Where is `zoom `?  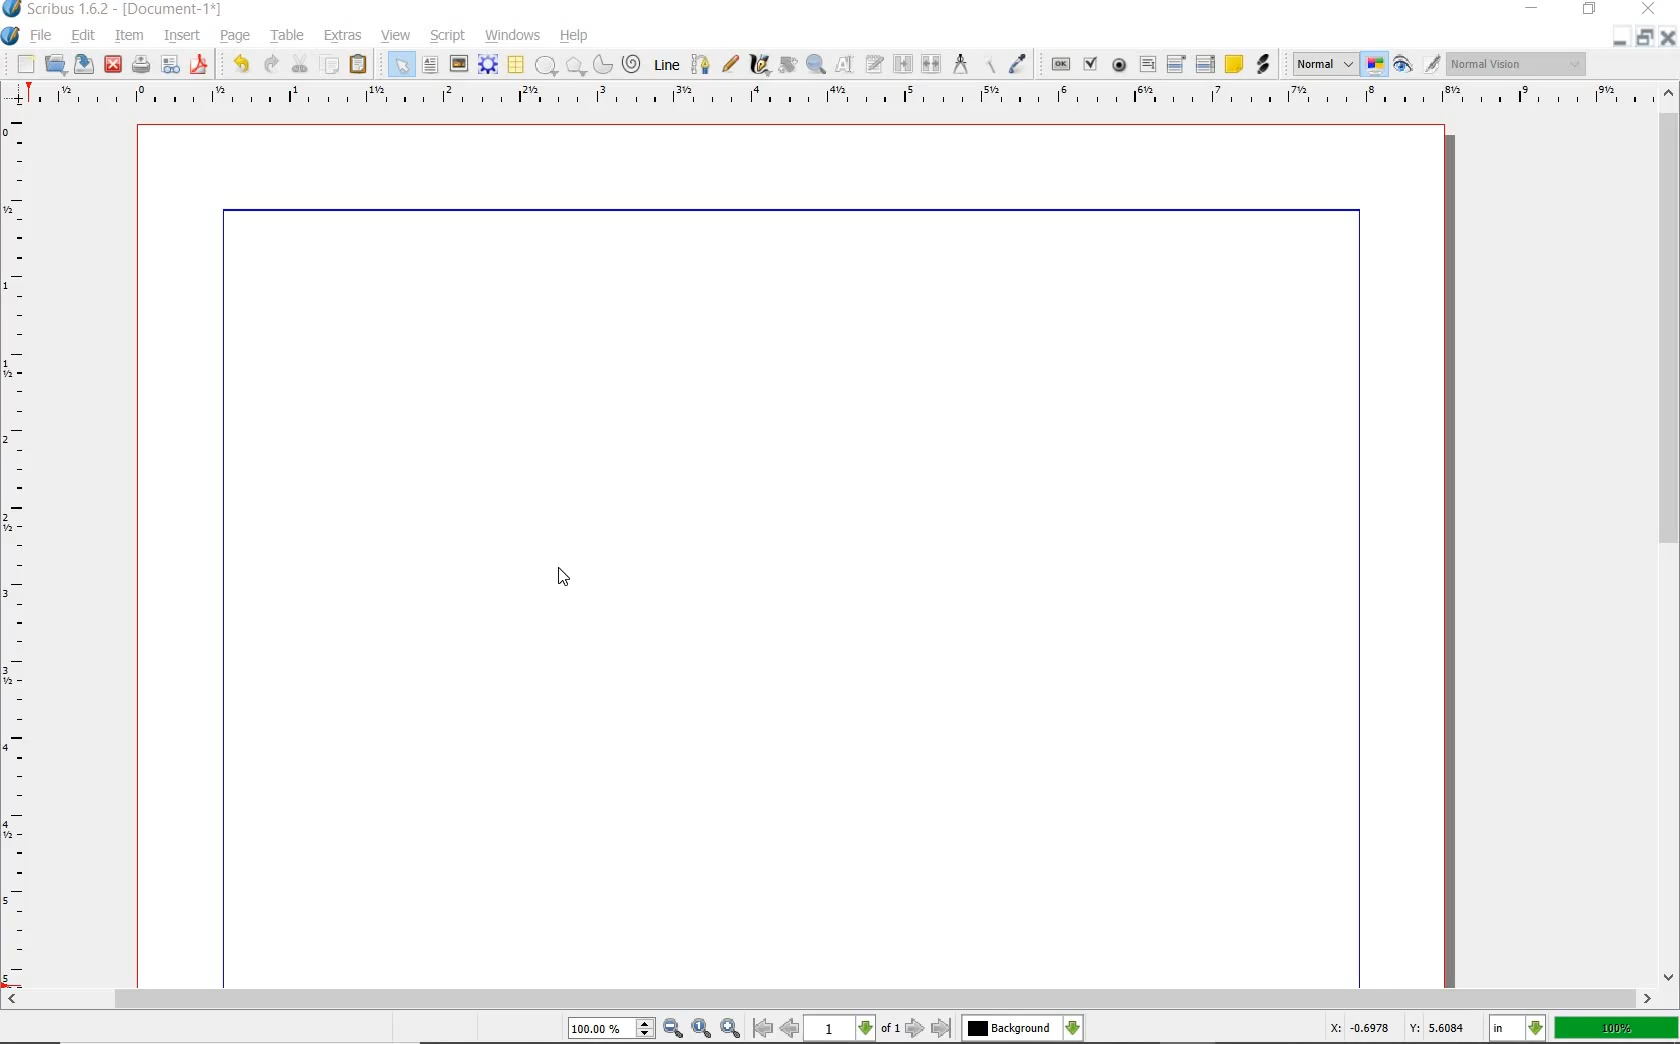
zoom  is located at coordinates (613, 1030).